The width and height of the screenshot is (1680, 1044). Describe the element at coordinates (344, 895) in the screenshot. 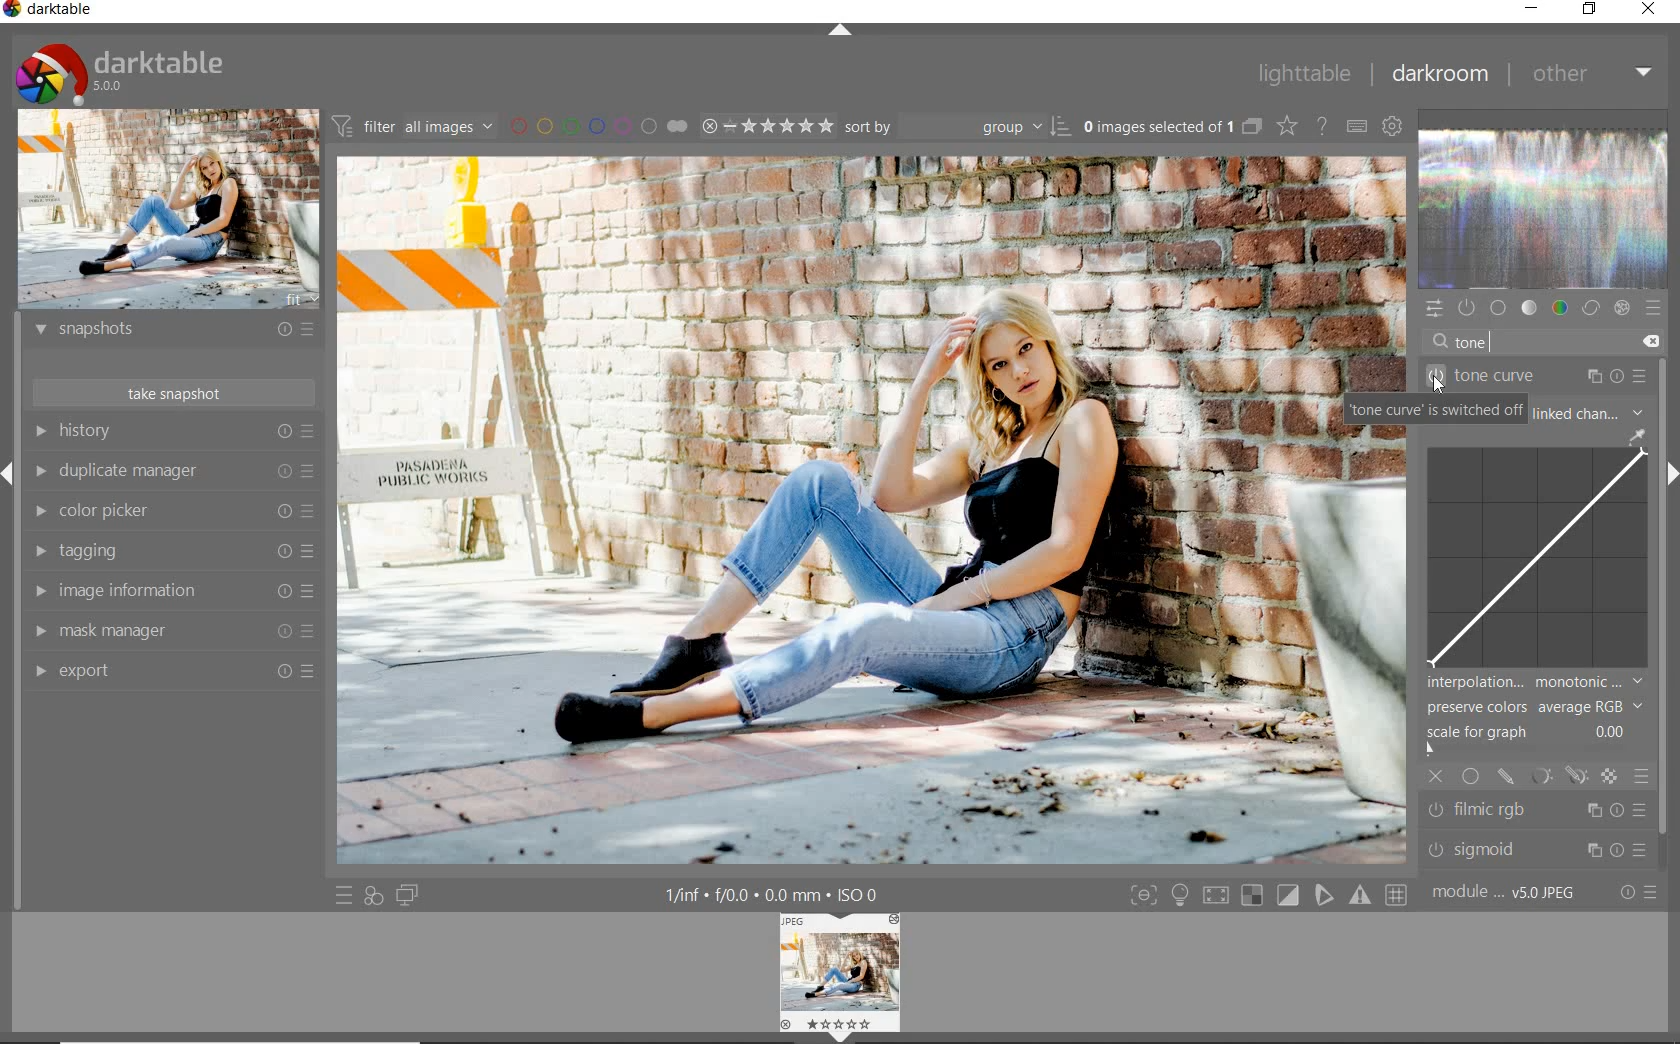

I see `quick access to presets` at that location.